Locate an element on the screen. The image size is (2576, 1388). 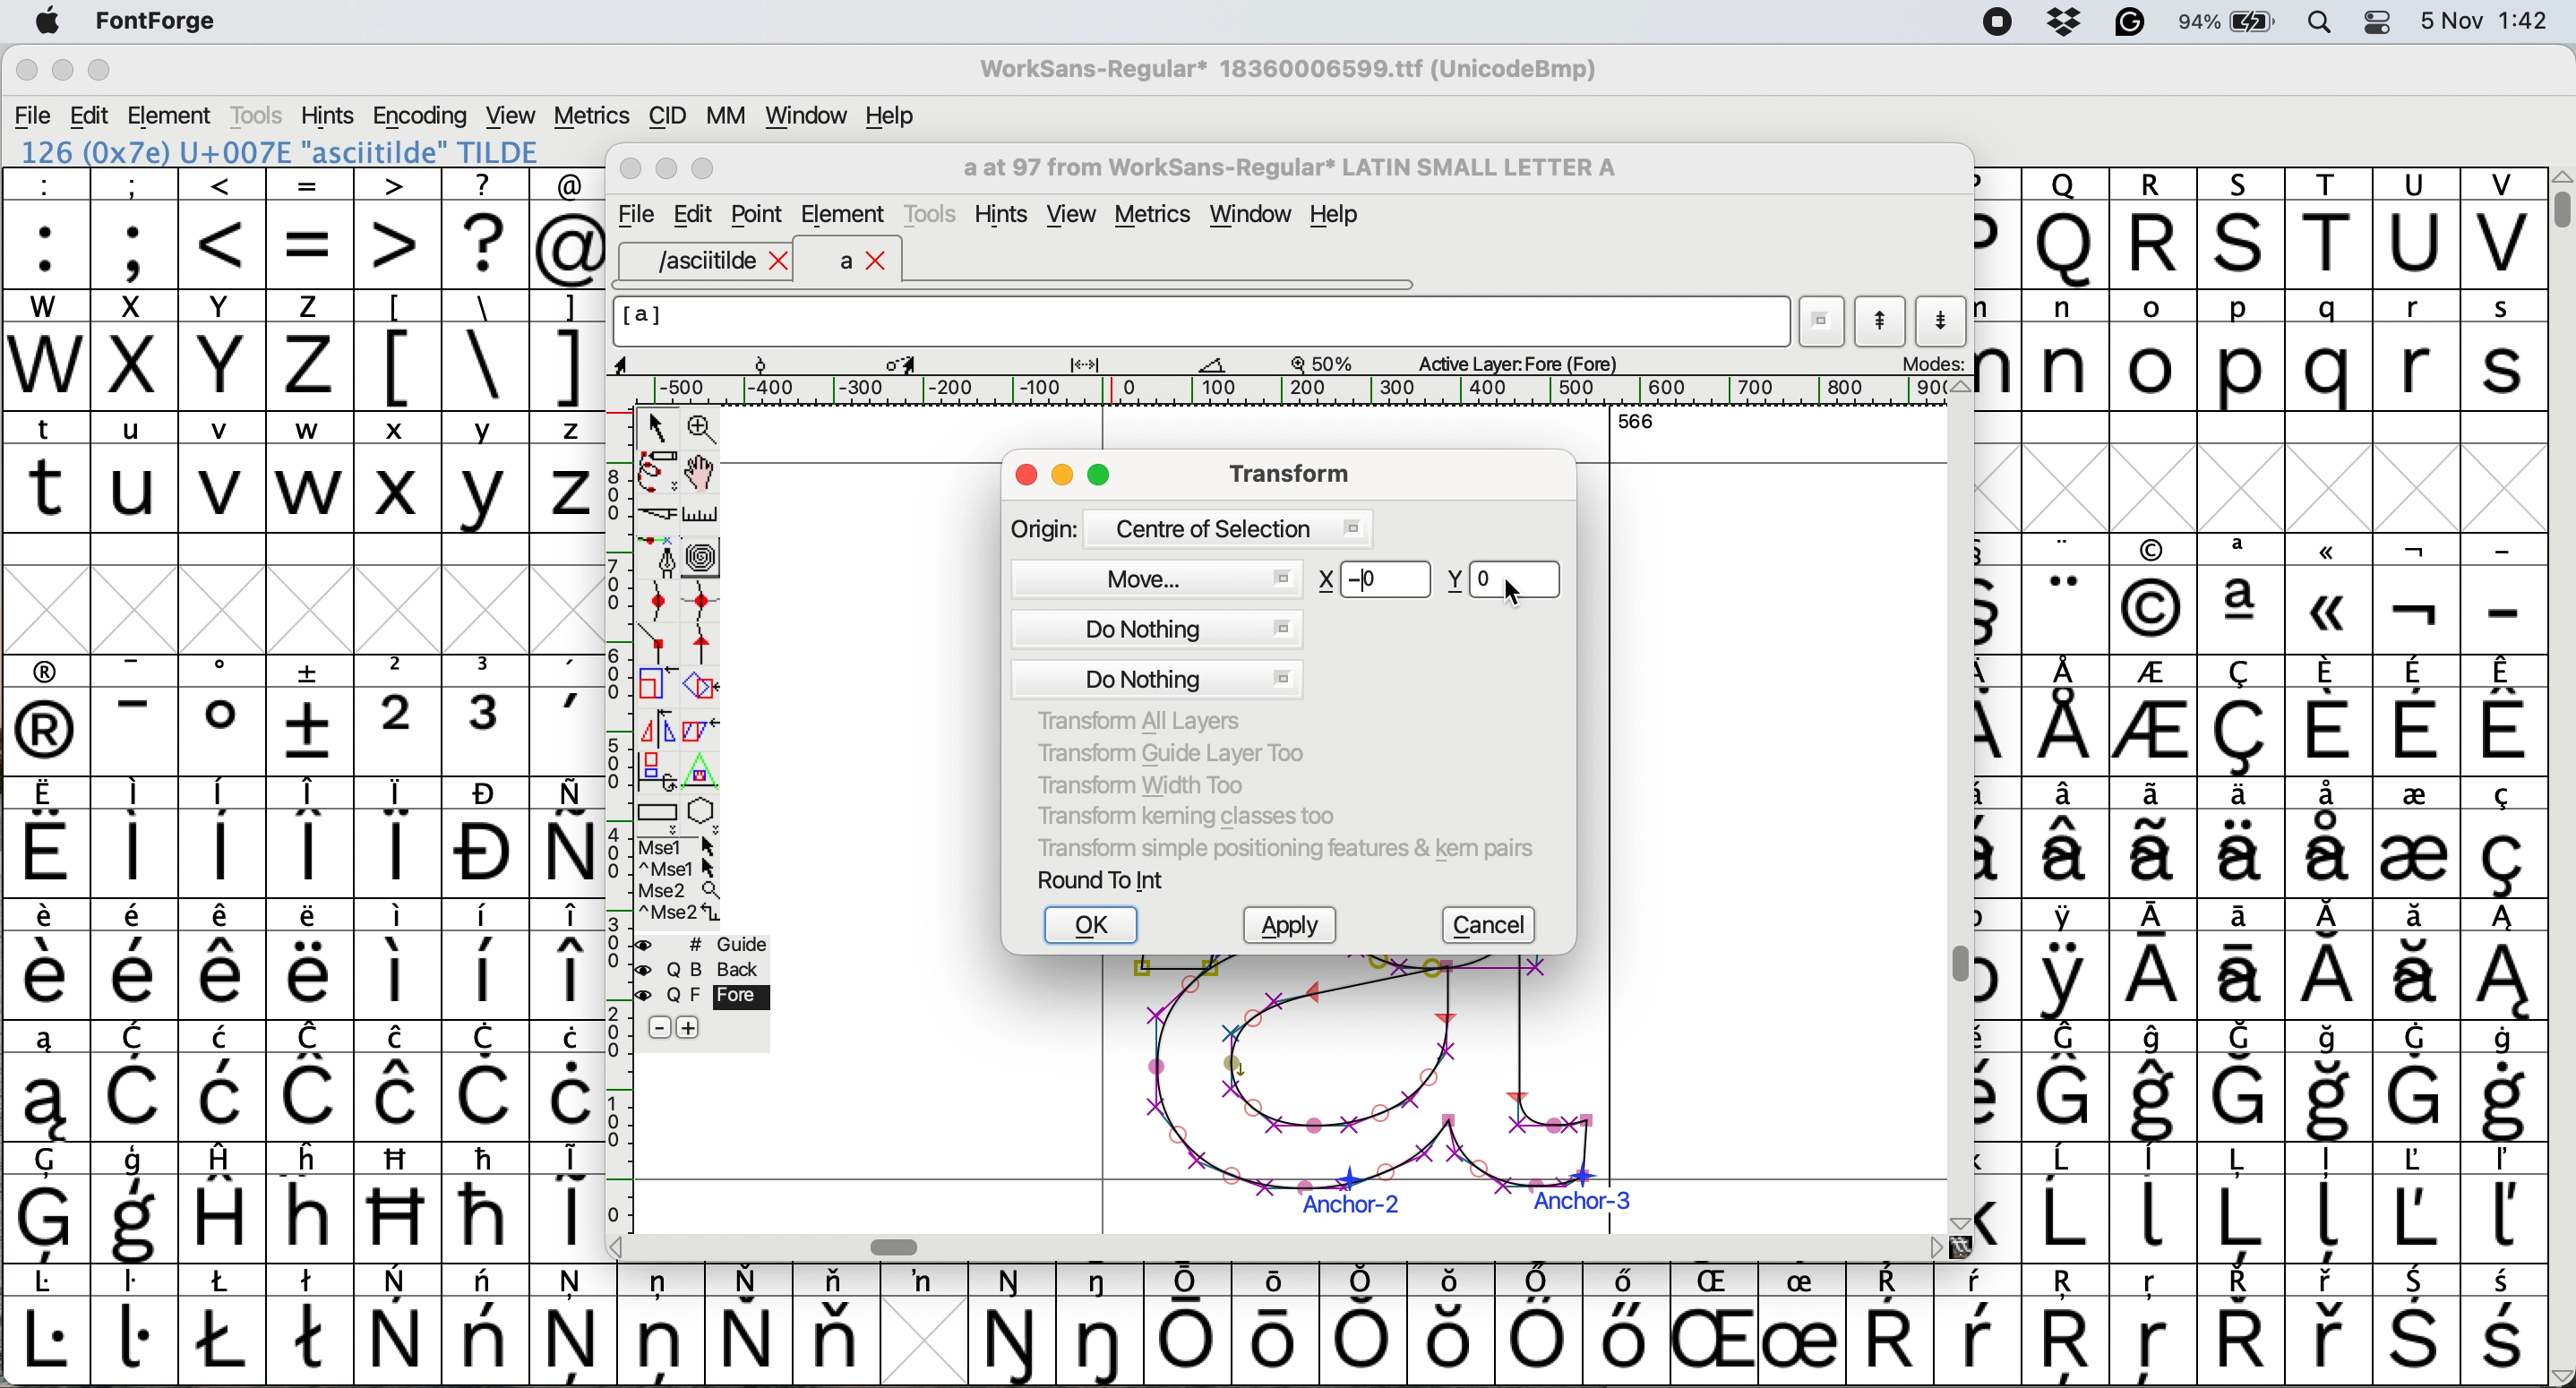
] is located at coordinates (566, 347).